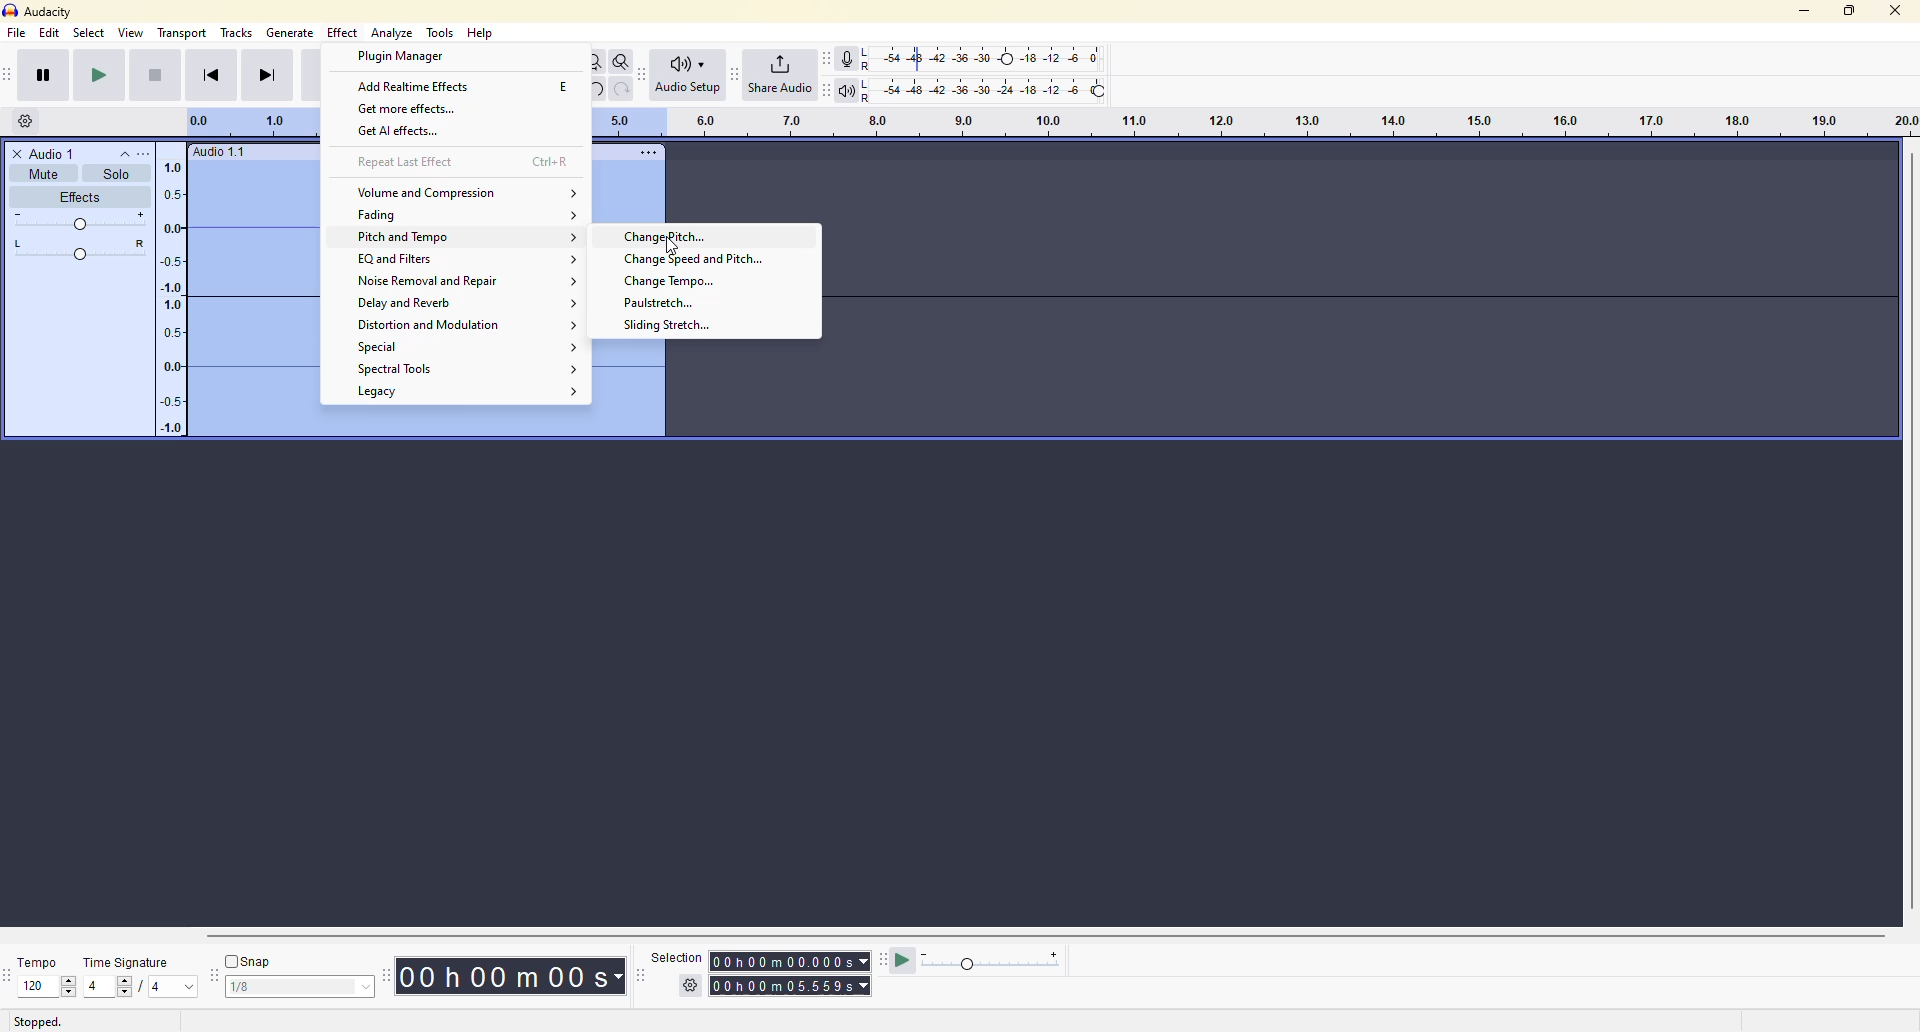 The width and height of the screenshot is (1920, 1032). What do you see at coordinates (42, 961) in the screenshot?
I see `tempo` at bounding box center [42, 961].